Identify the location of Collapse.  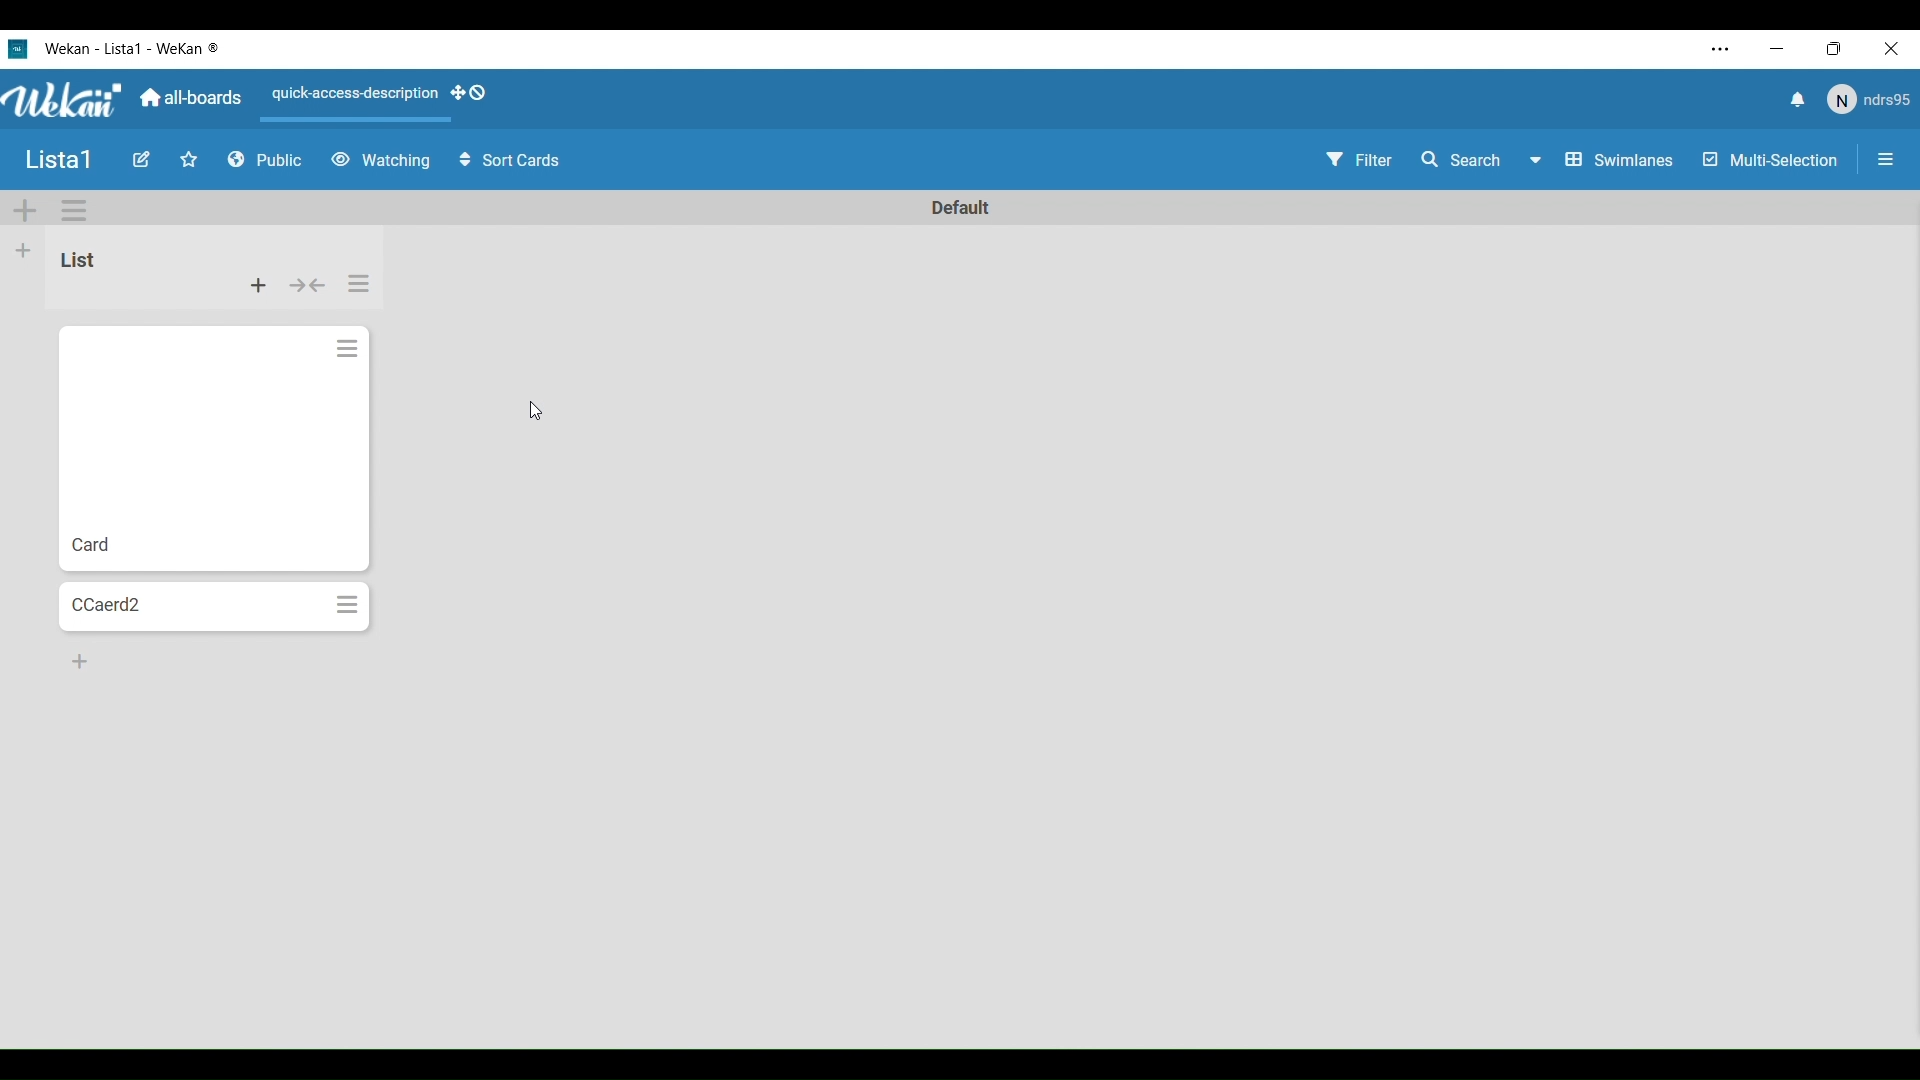
(307, 285).